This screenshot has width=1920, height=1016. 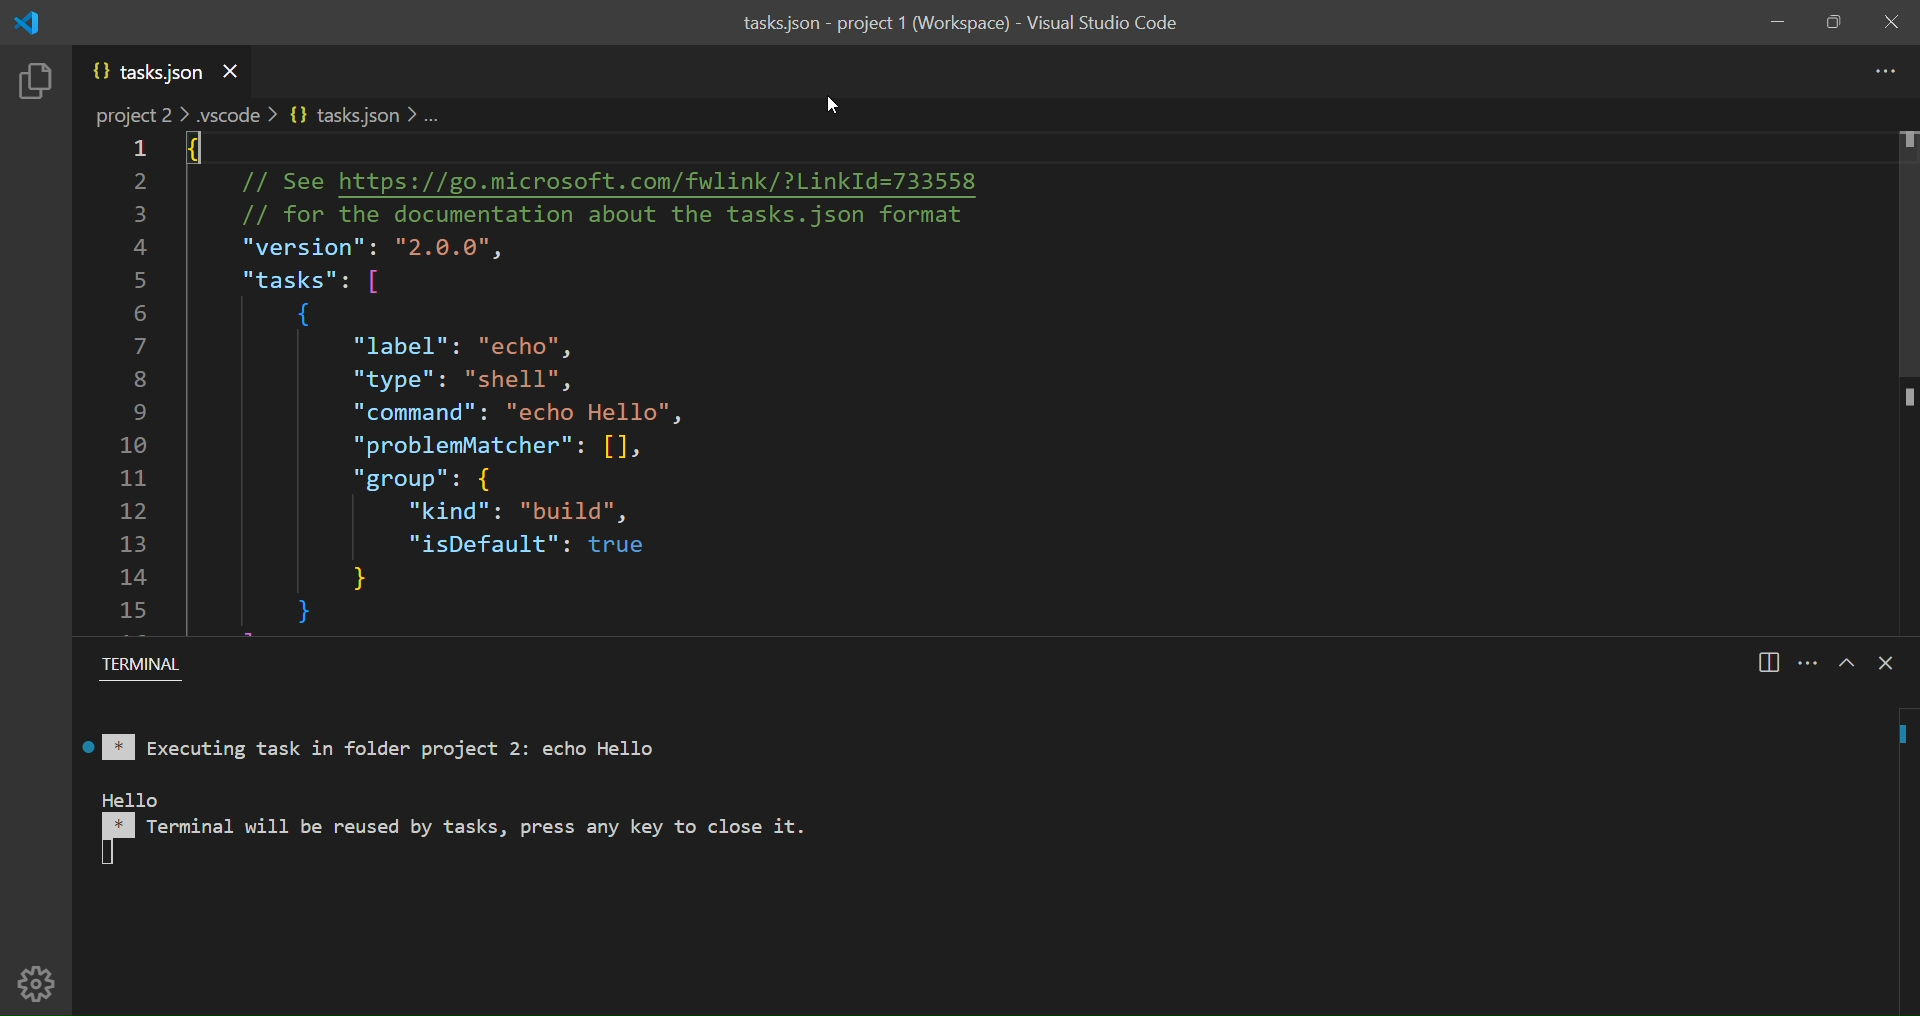 What do you see at coordinates (124, 386) in the screenshot?
I see `line number of code` at bounding box center [124, 386].